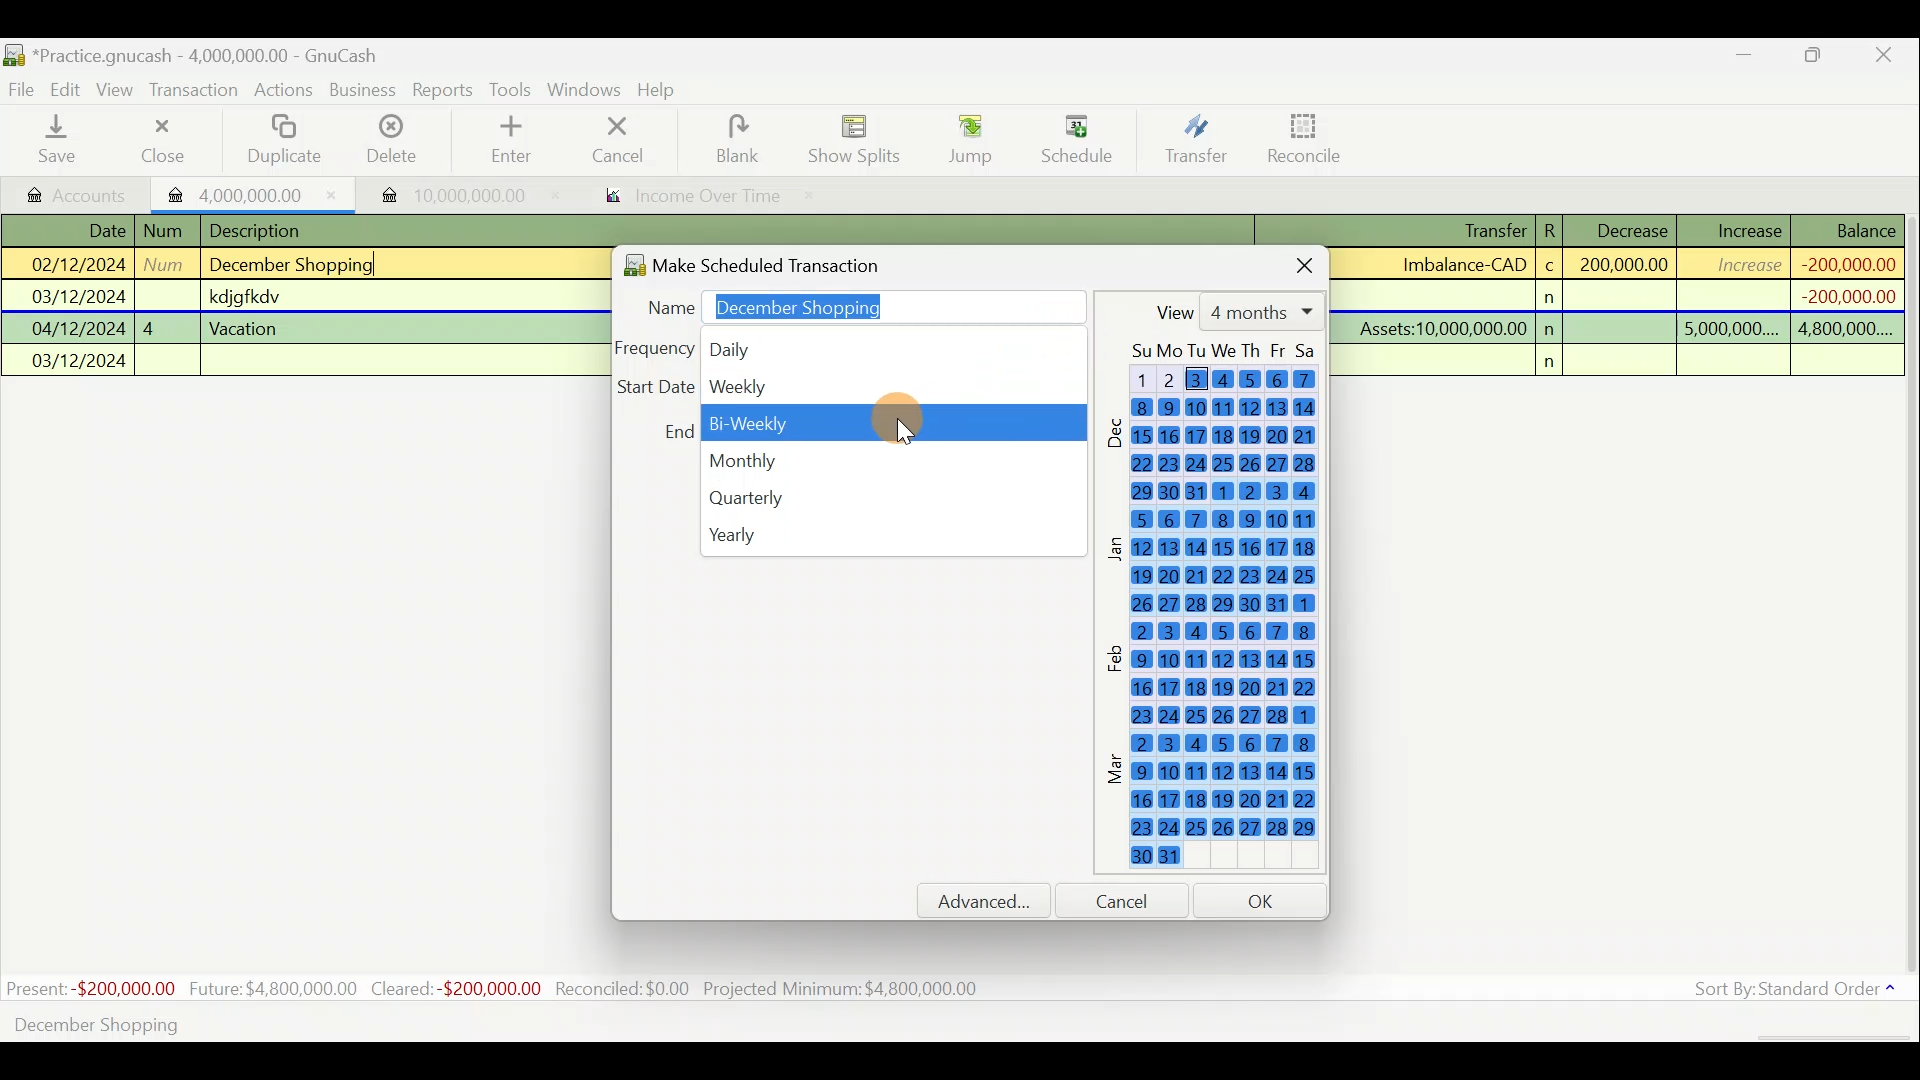 This screenshot has width=1920, height=1080. Describe the element at coordinates (860, 138) in the screenshot. I see `Show splits` at that location.